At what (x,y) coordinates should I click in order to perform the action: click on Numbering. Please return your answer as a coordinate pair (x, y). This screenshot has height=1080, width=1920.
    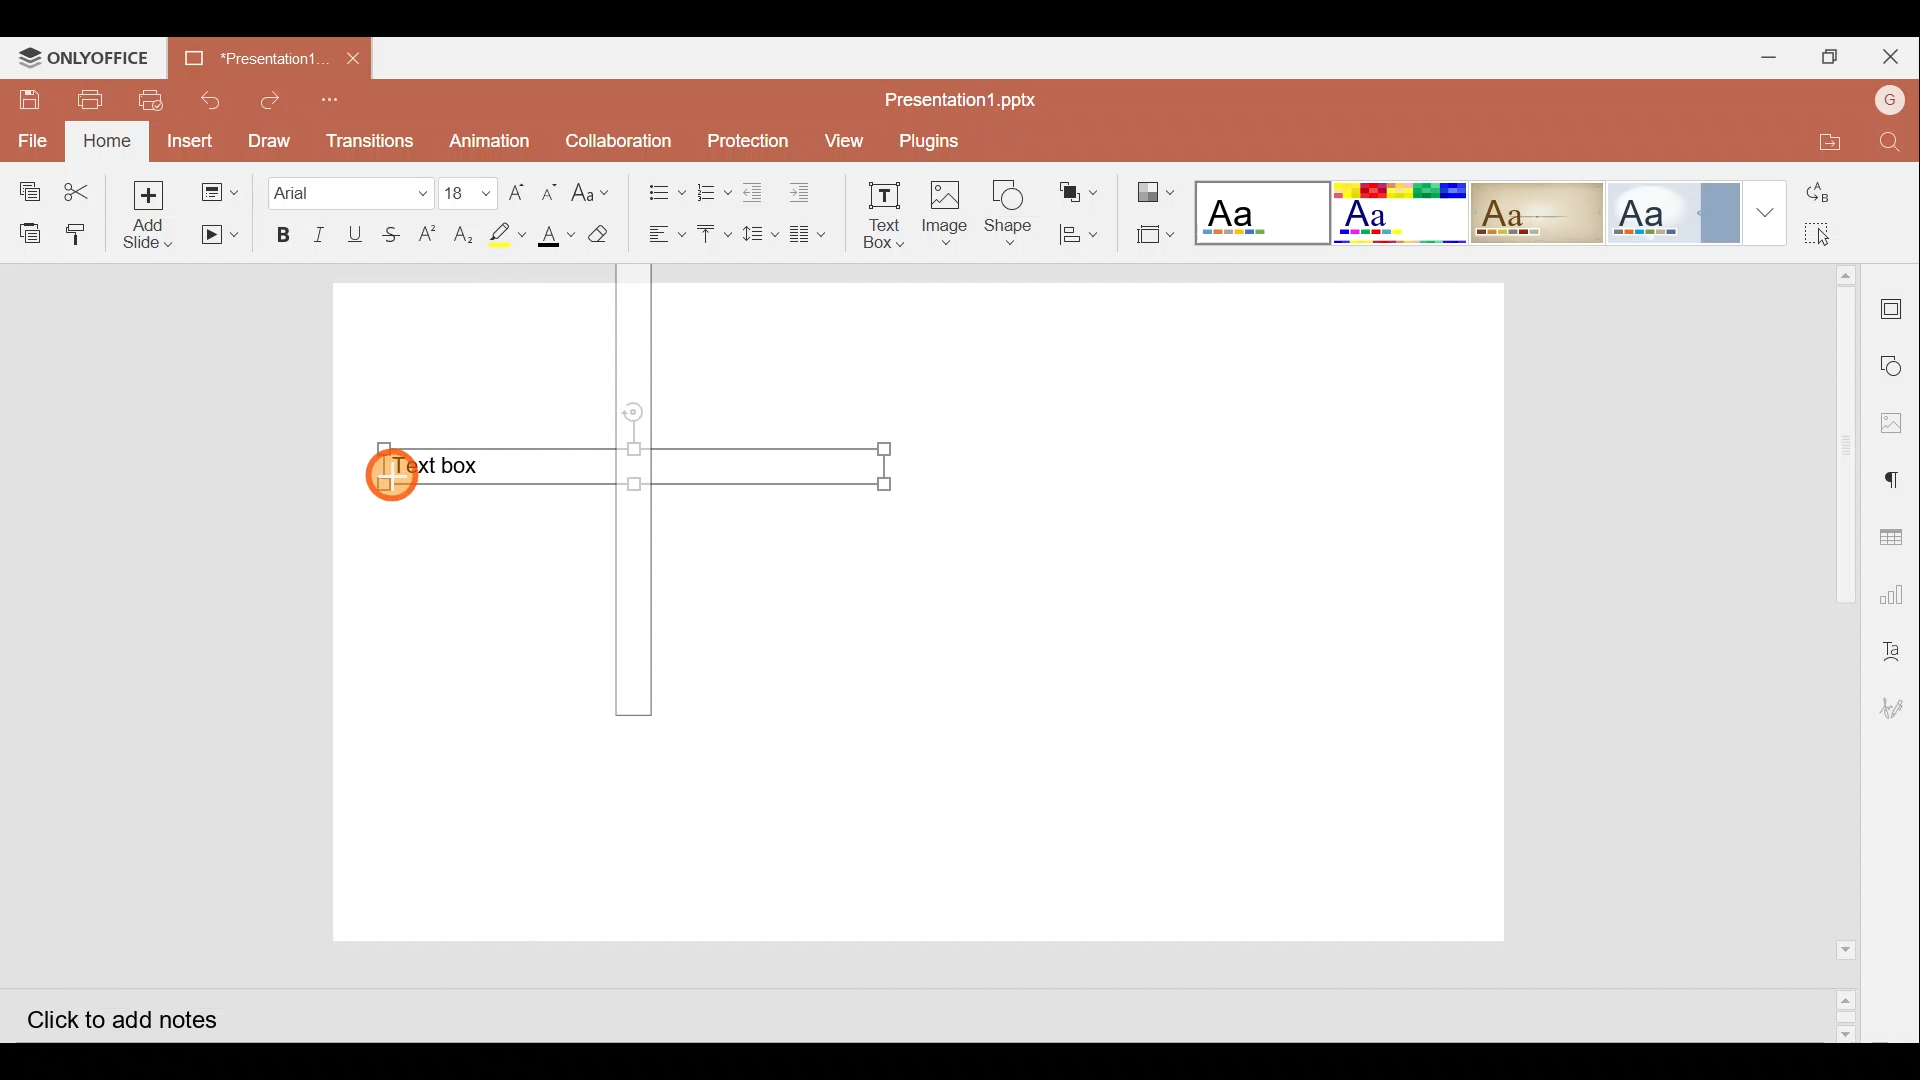
    Looking at the image, I should click on (714, 187).